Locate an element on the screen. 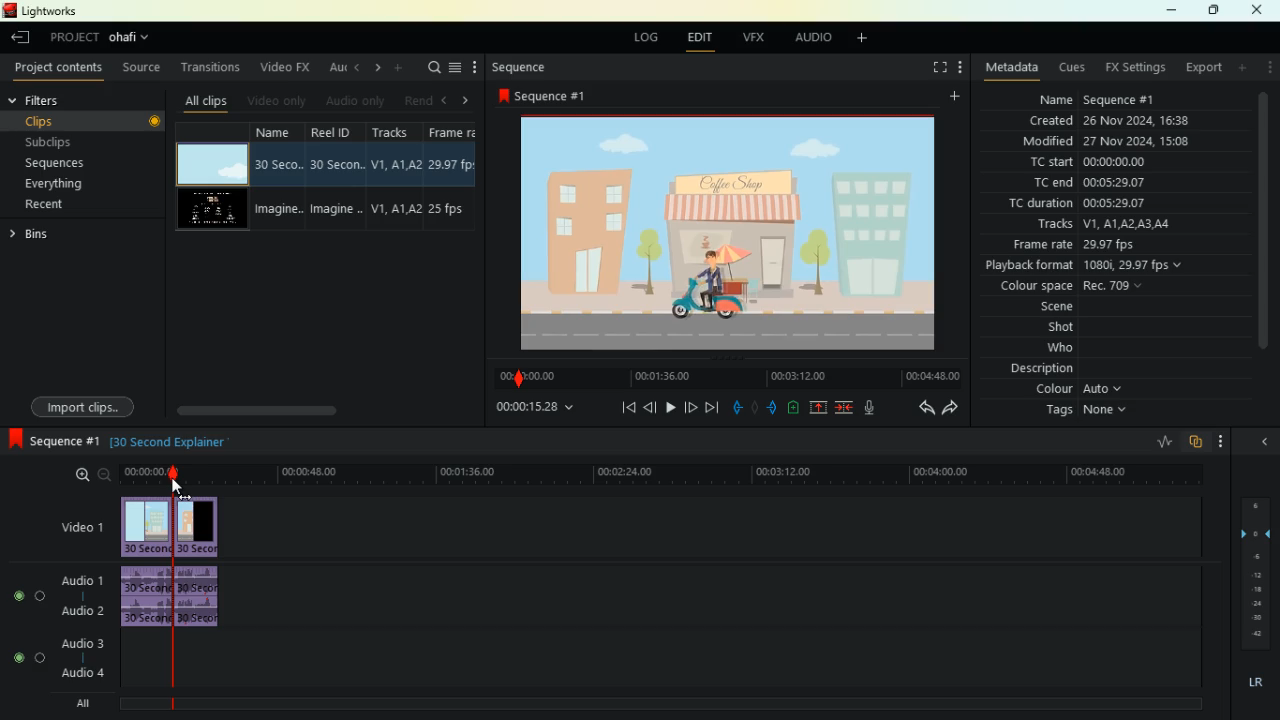  Cursor is located at coordinates (176, 489).